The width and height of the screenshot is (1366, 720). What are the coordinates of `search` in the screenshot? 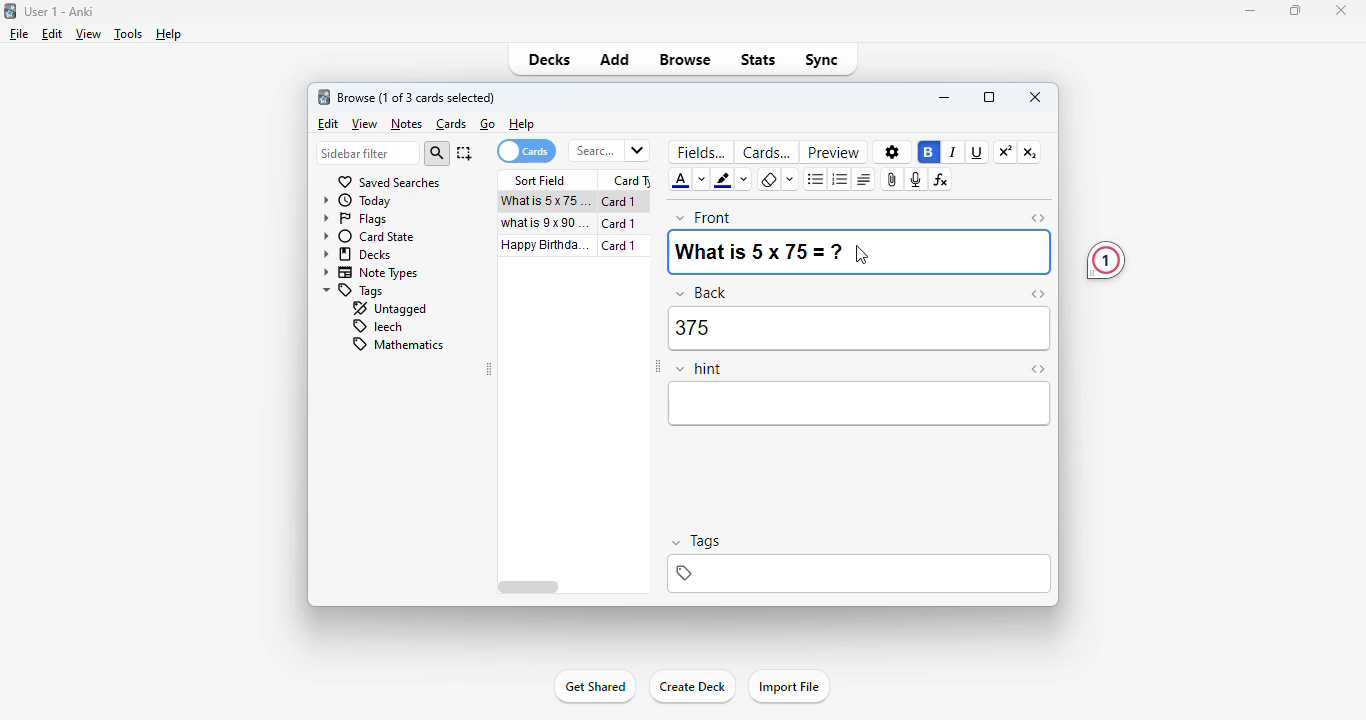 It's located at (610, 151).